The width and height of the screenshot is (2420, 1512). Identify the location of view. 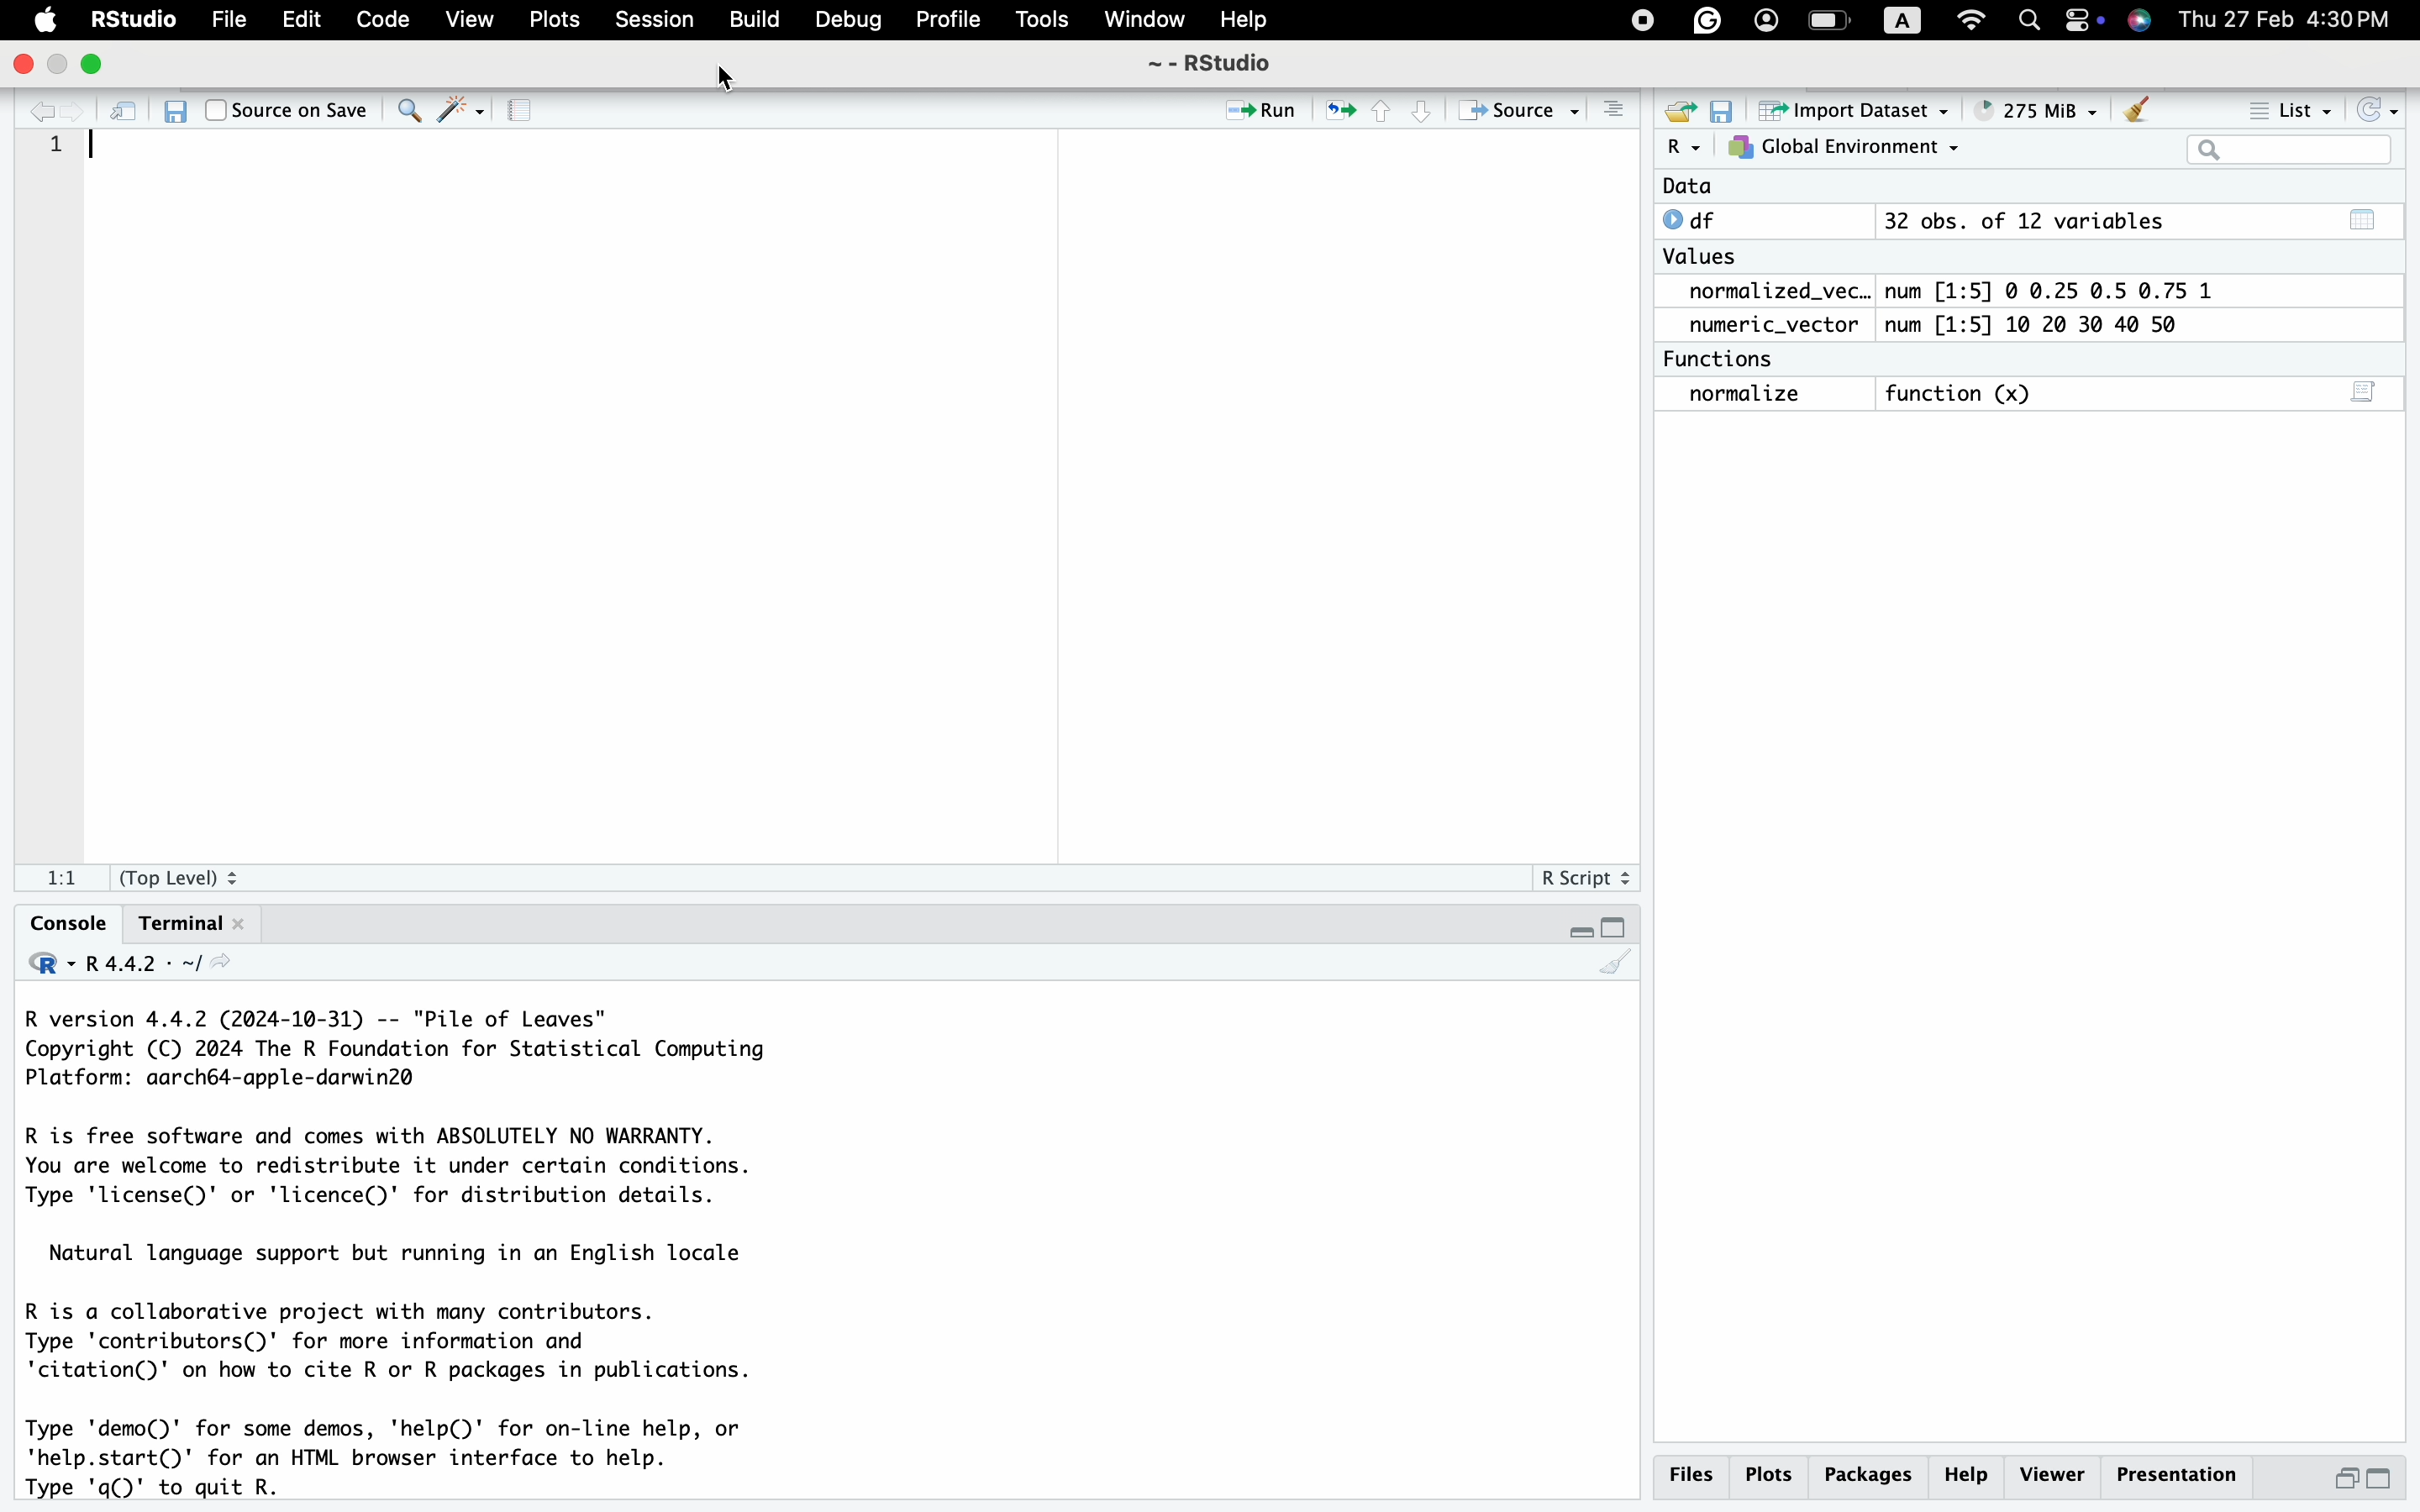
(468, 21).